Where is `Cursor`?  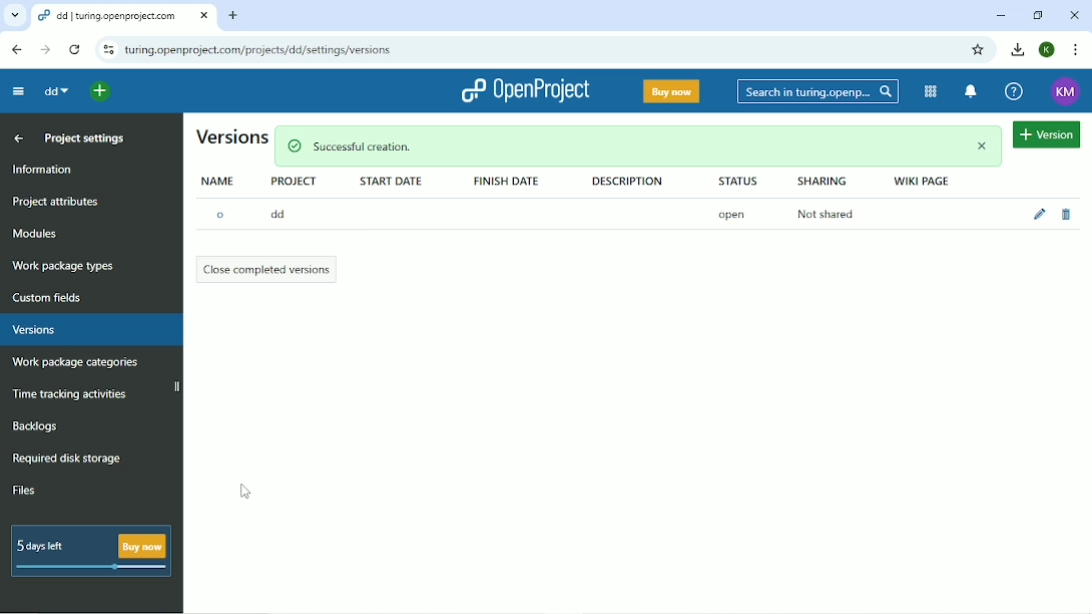
Cursor is located at coordinates (244, 491).